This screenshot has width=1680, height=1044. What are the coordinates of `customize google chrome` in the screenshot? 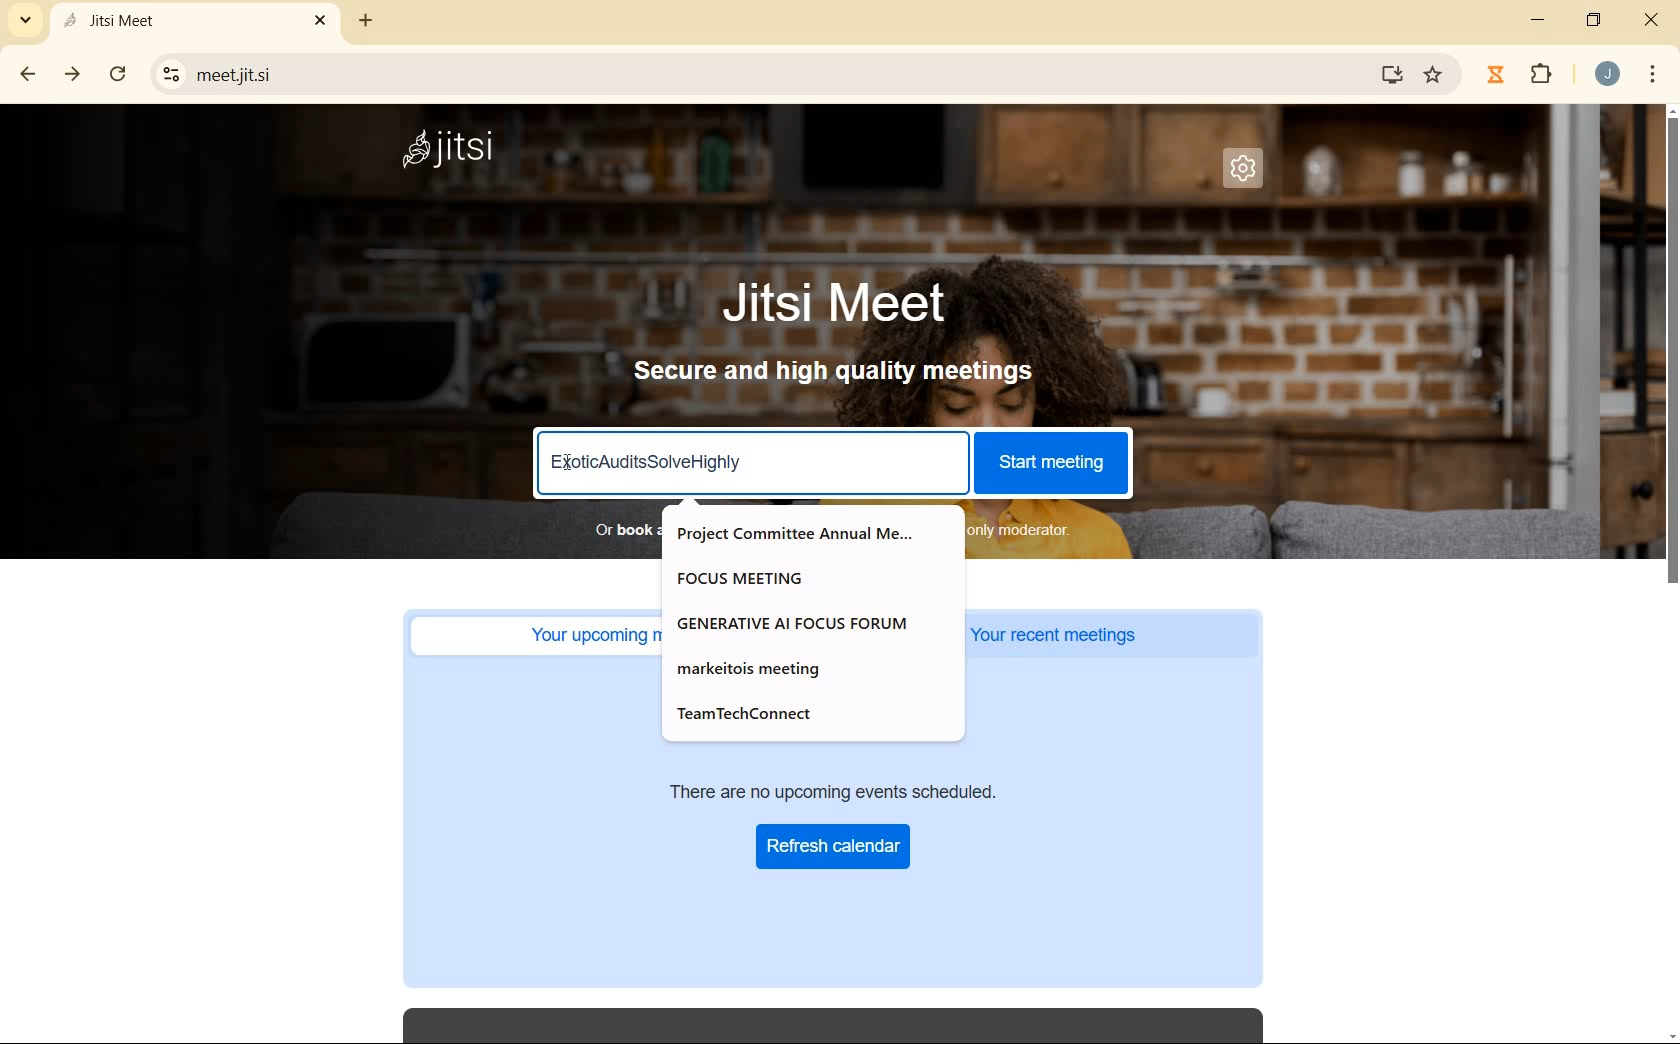 It's located at (1653, 74).